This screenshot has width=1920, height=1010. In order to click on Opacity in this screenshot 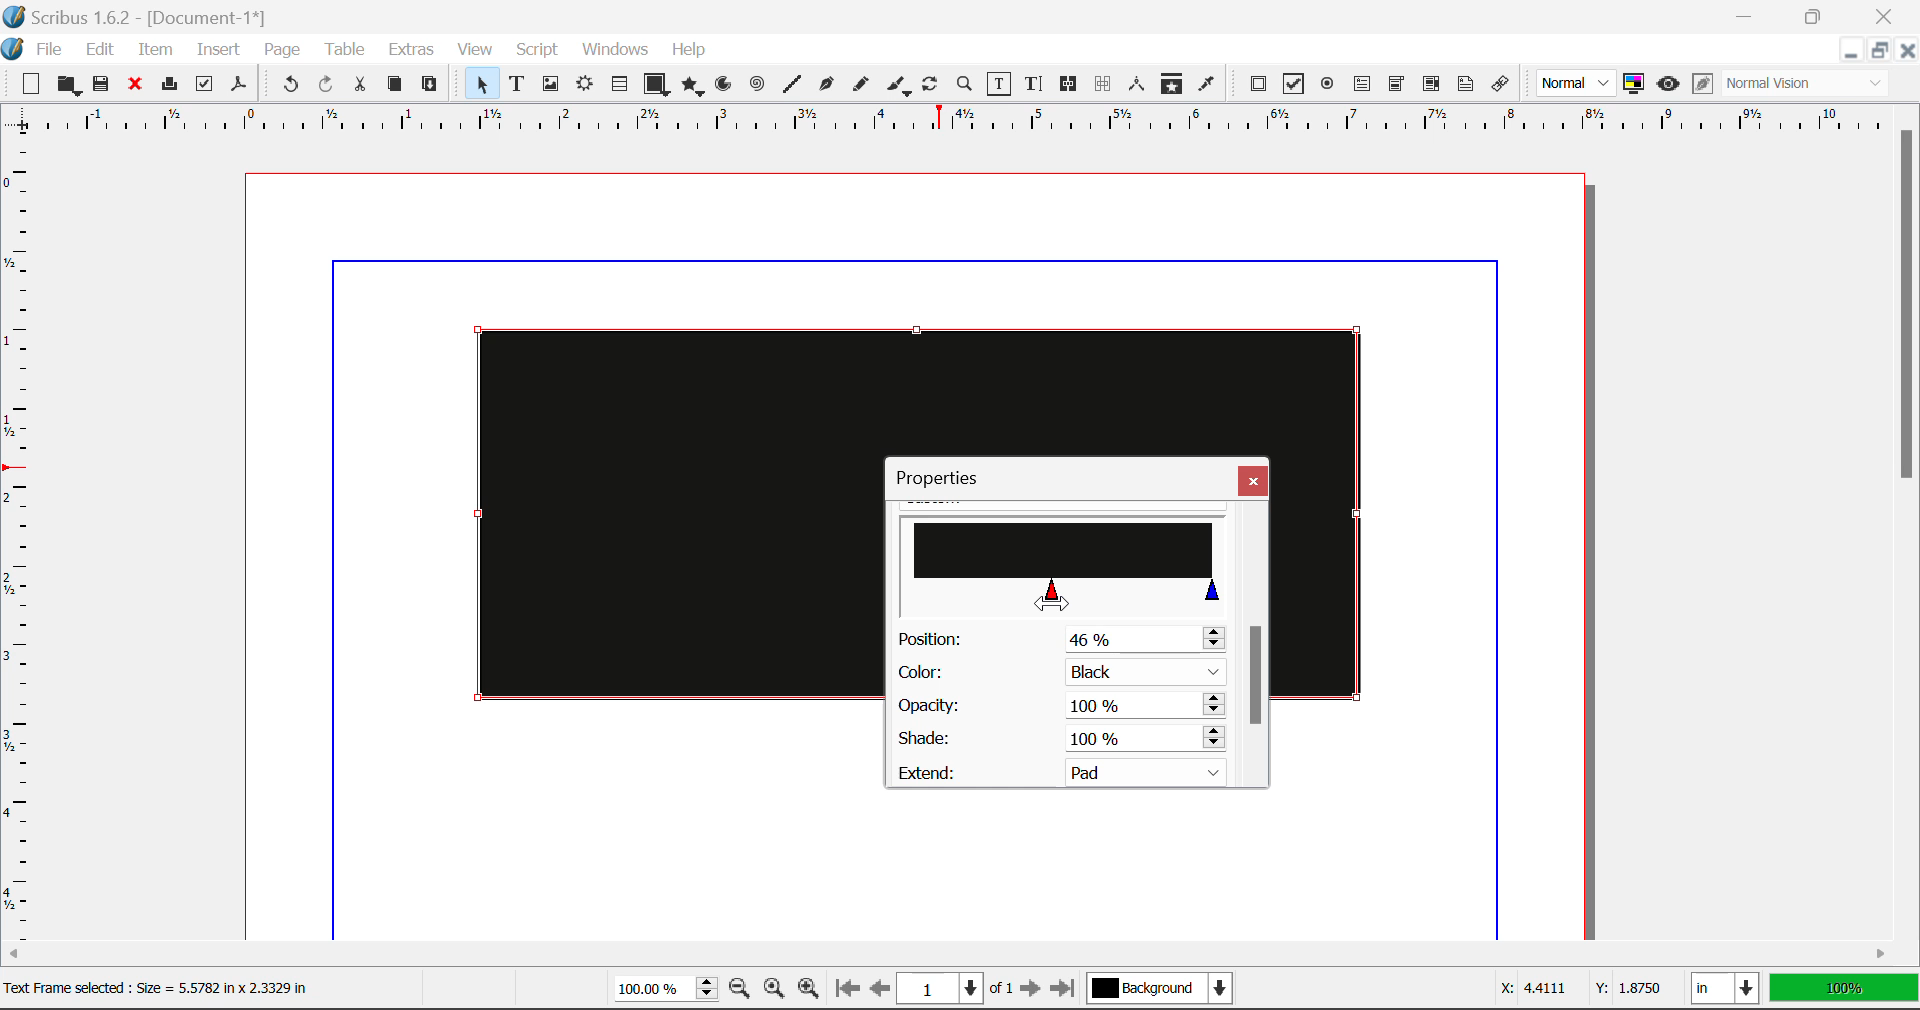, I will do `click(1060, 706)`.